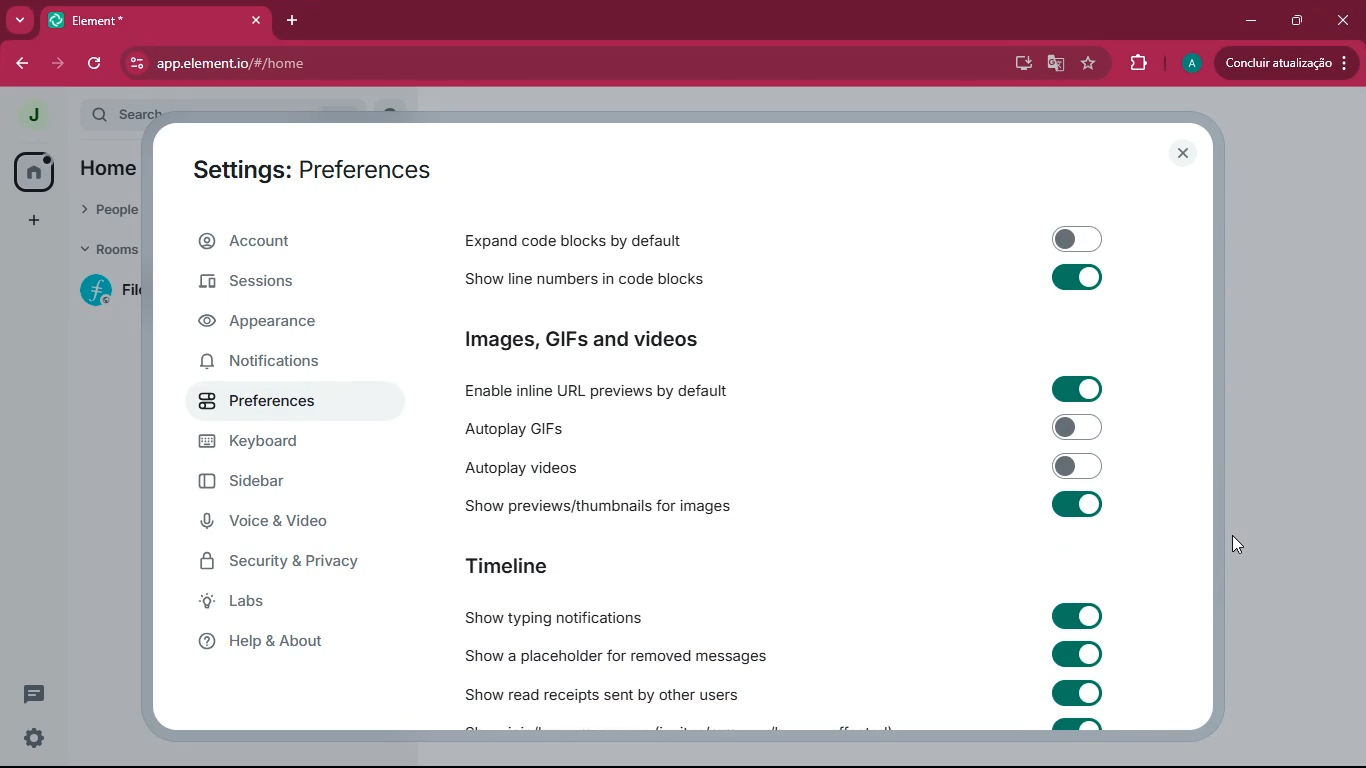 Image resolution: width=1366 pixels, height=768 pixels. Describe the element at coordinates (272, 283) in the screenshot. I see `sessions` at that location.